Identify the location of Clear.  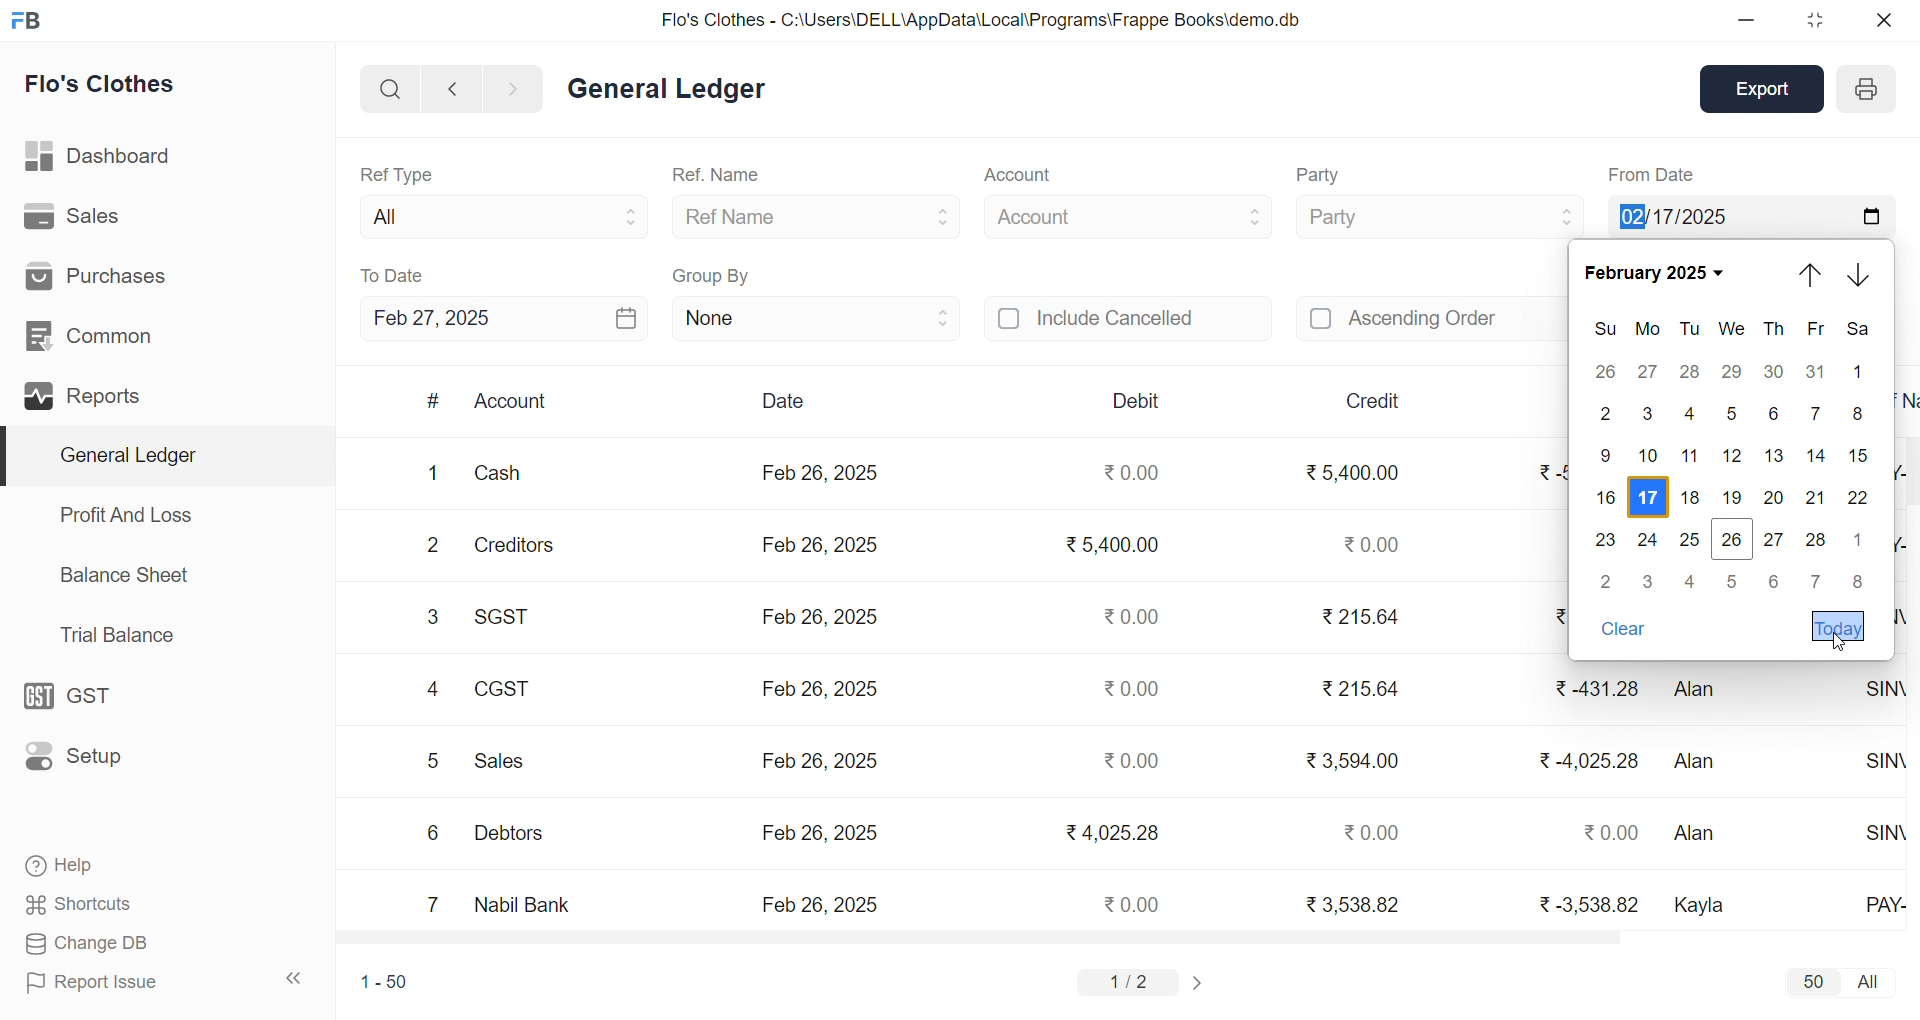
(1626, 631).